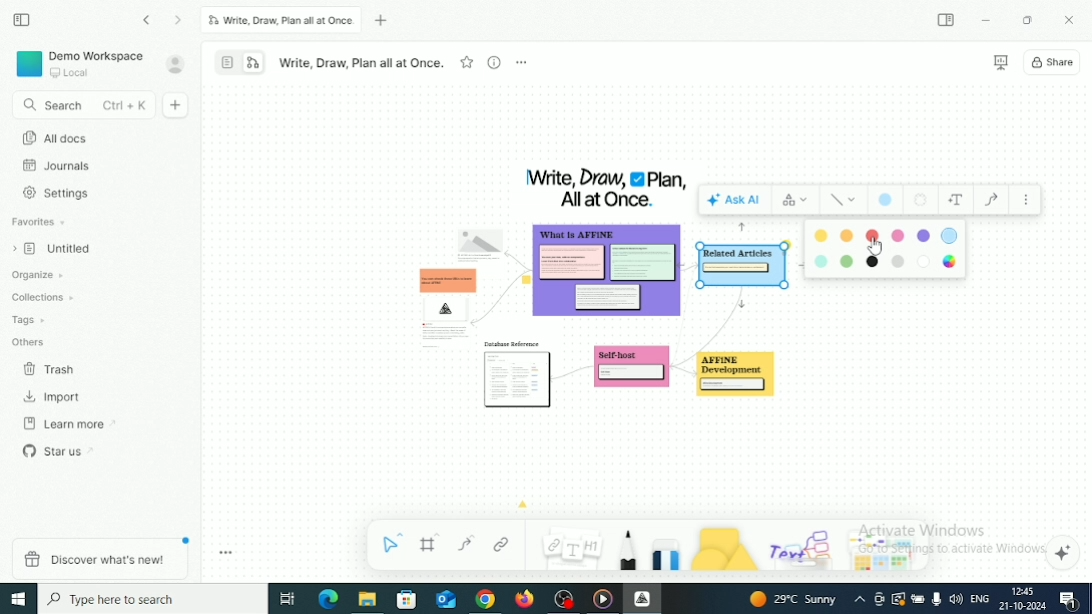 This screenshot has width=1092, height=614. Describe the element at coordinates (493, 62) in the screenshot. I see `View Info` at that location.